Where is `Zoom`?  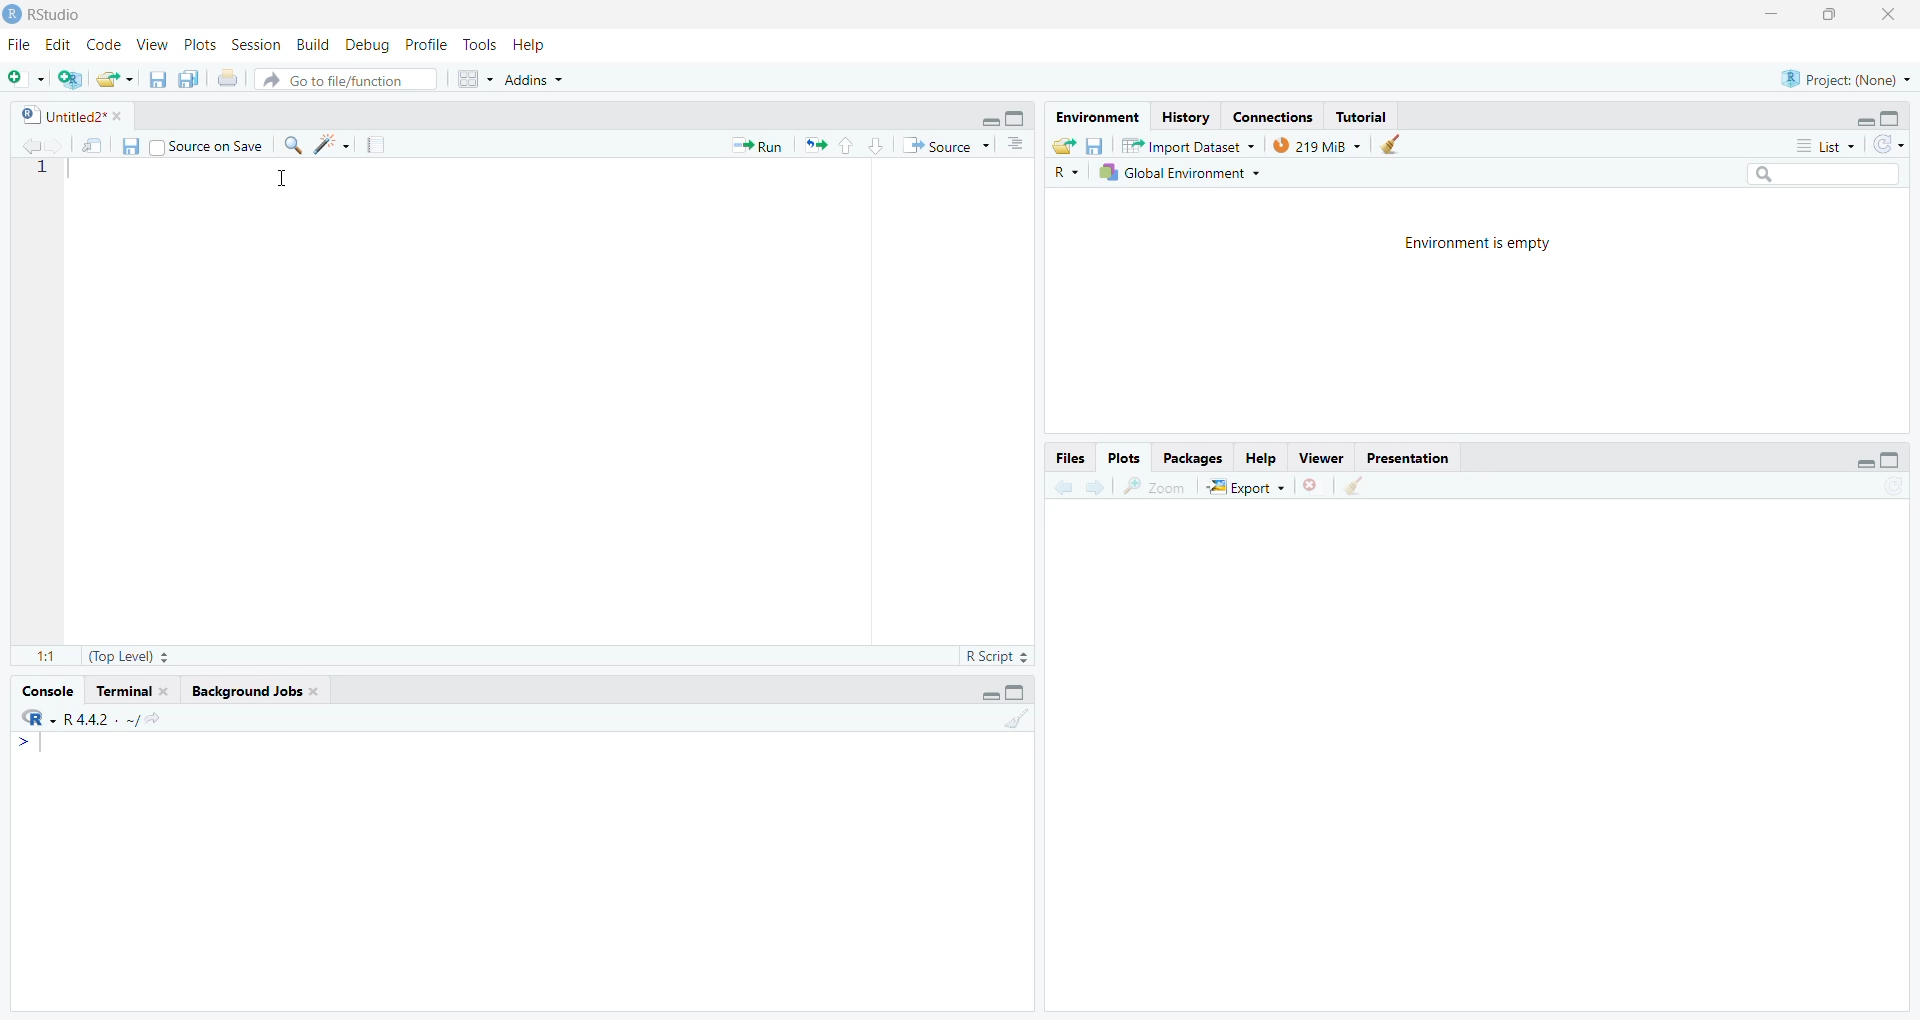
Zoom is located at coordinates (1154, 486).